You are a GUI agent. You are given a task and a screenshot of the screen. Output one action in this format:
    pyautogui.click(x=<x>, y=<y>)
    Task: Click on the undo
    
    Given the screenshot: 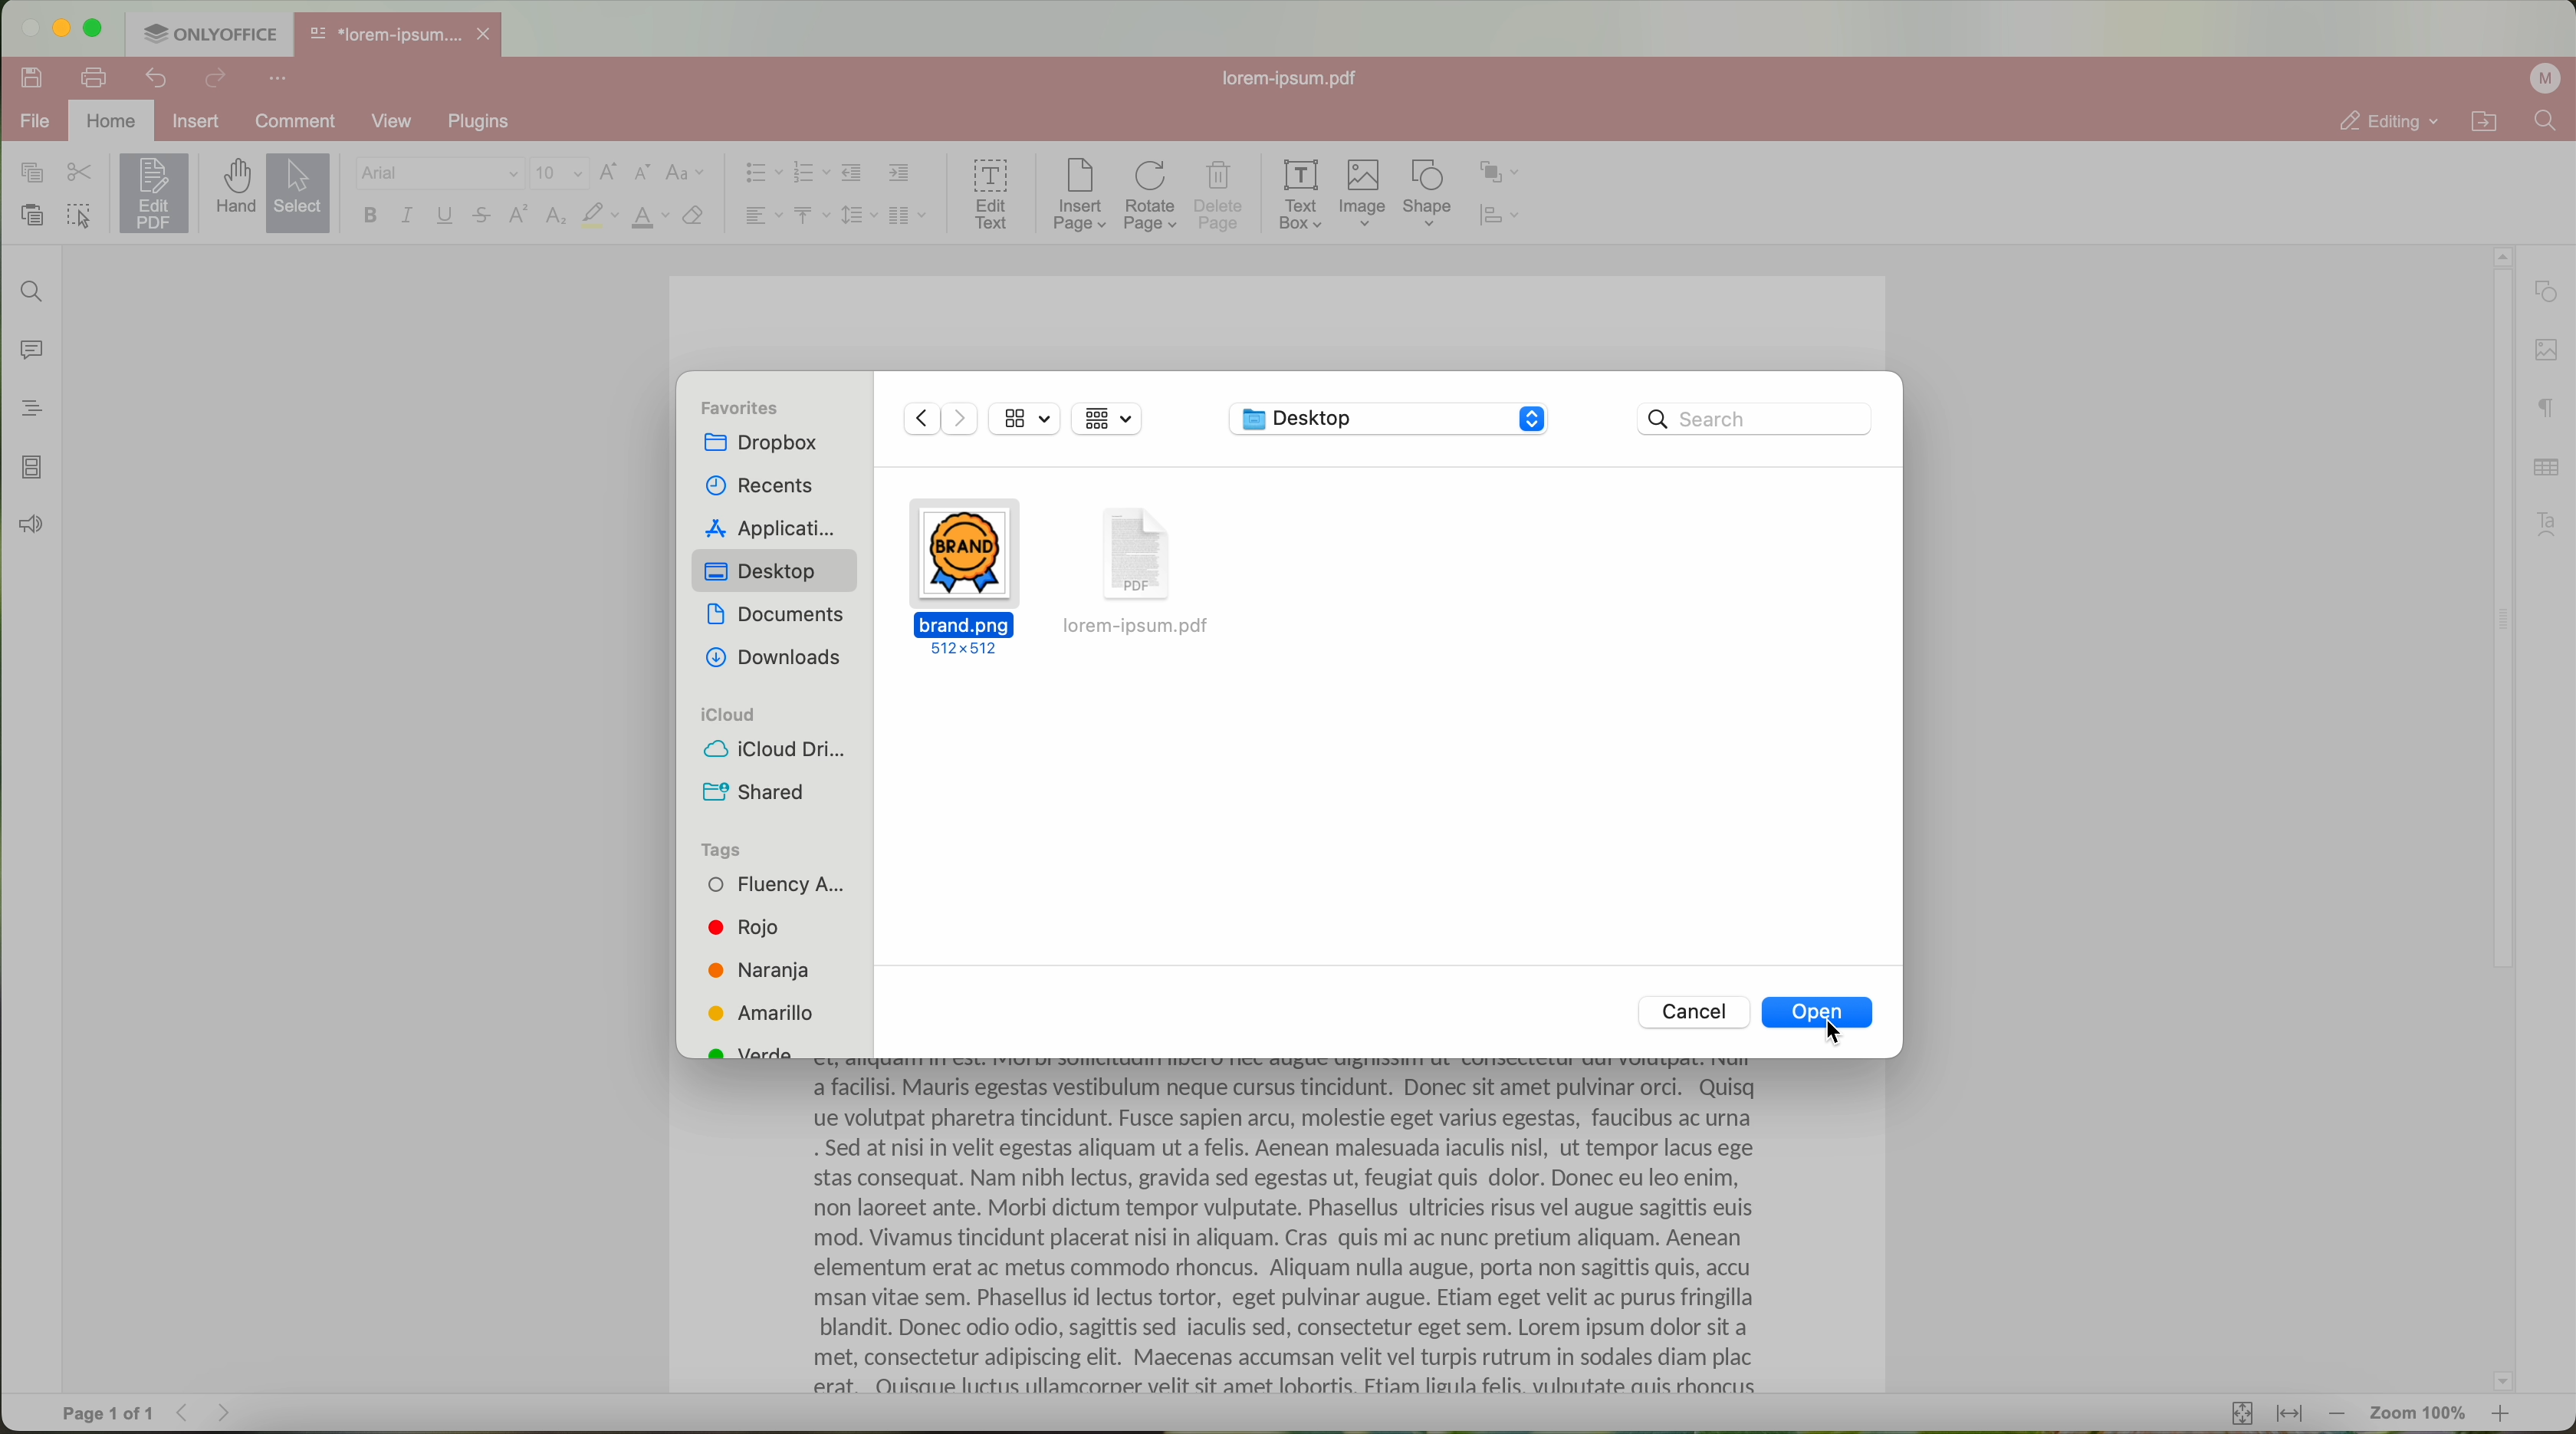 What is the action you would take?
    pyautogui.click(x=159, y=78)
    